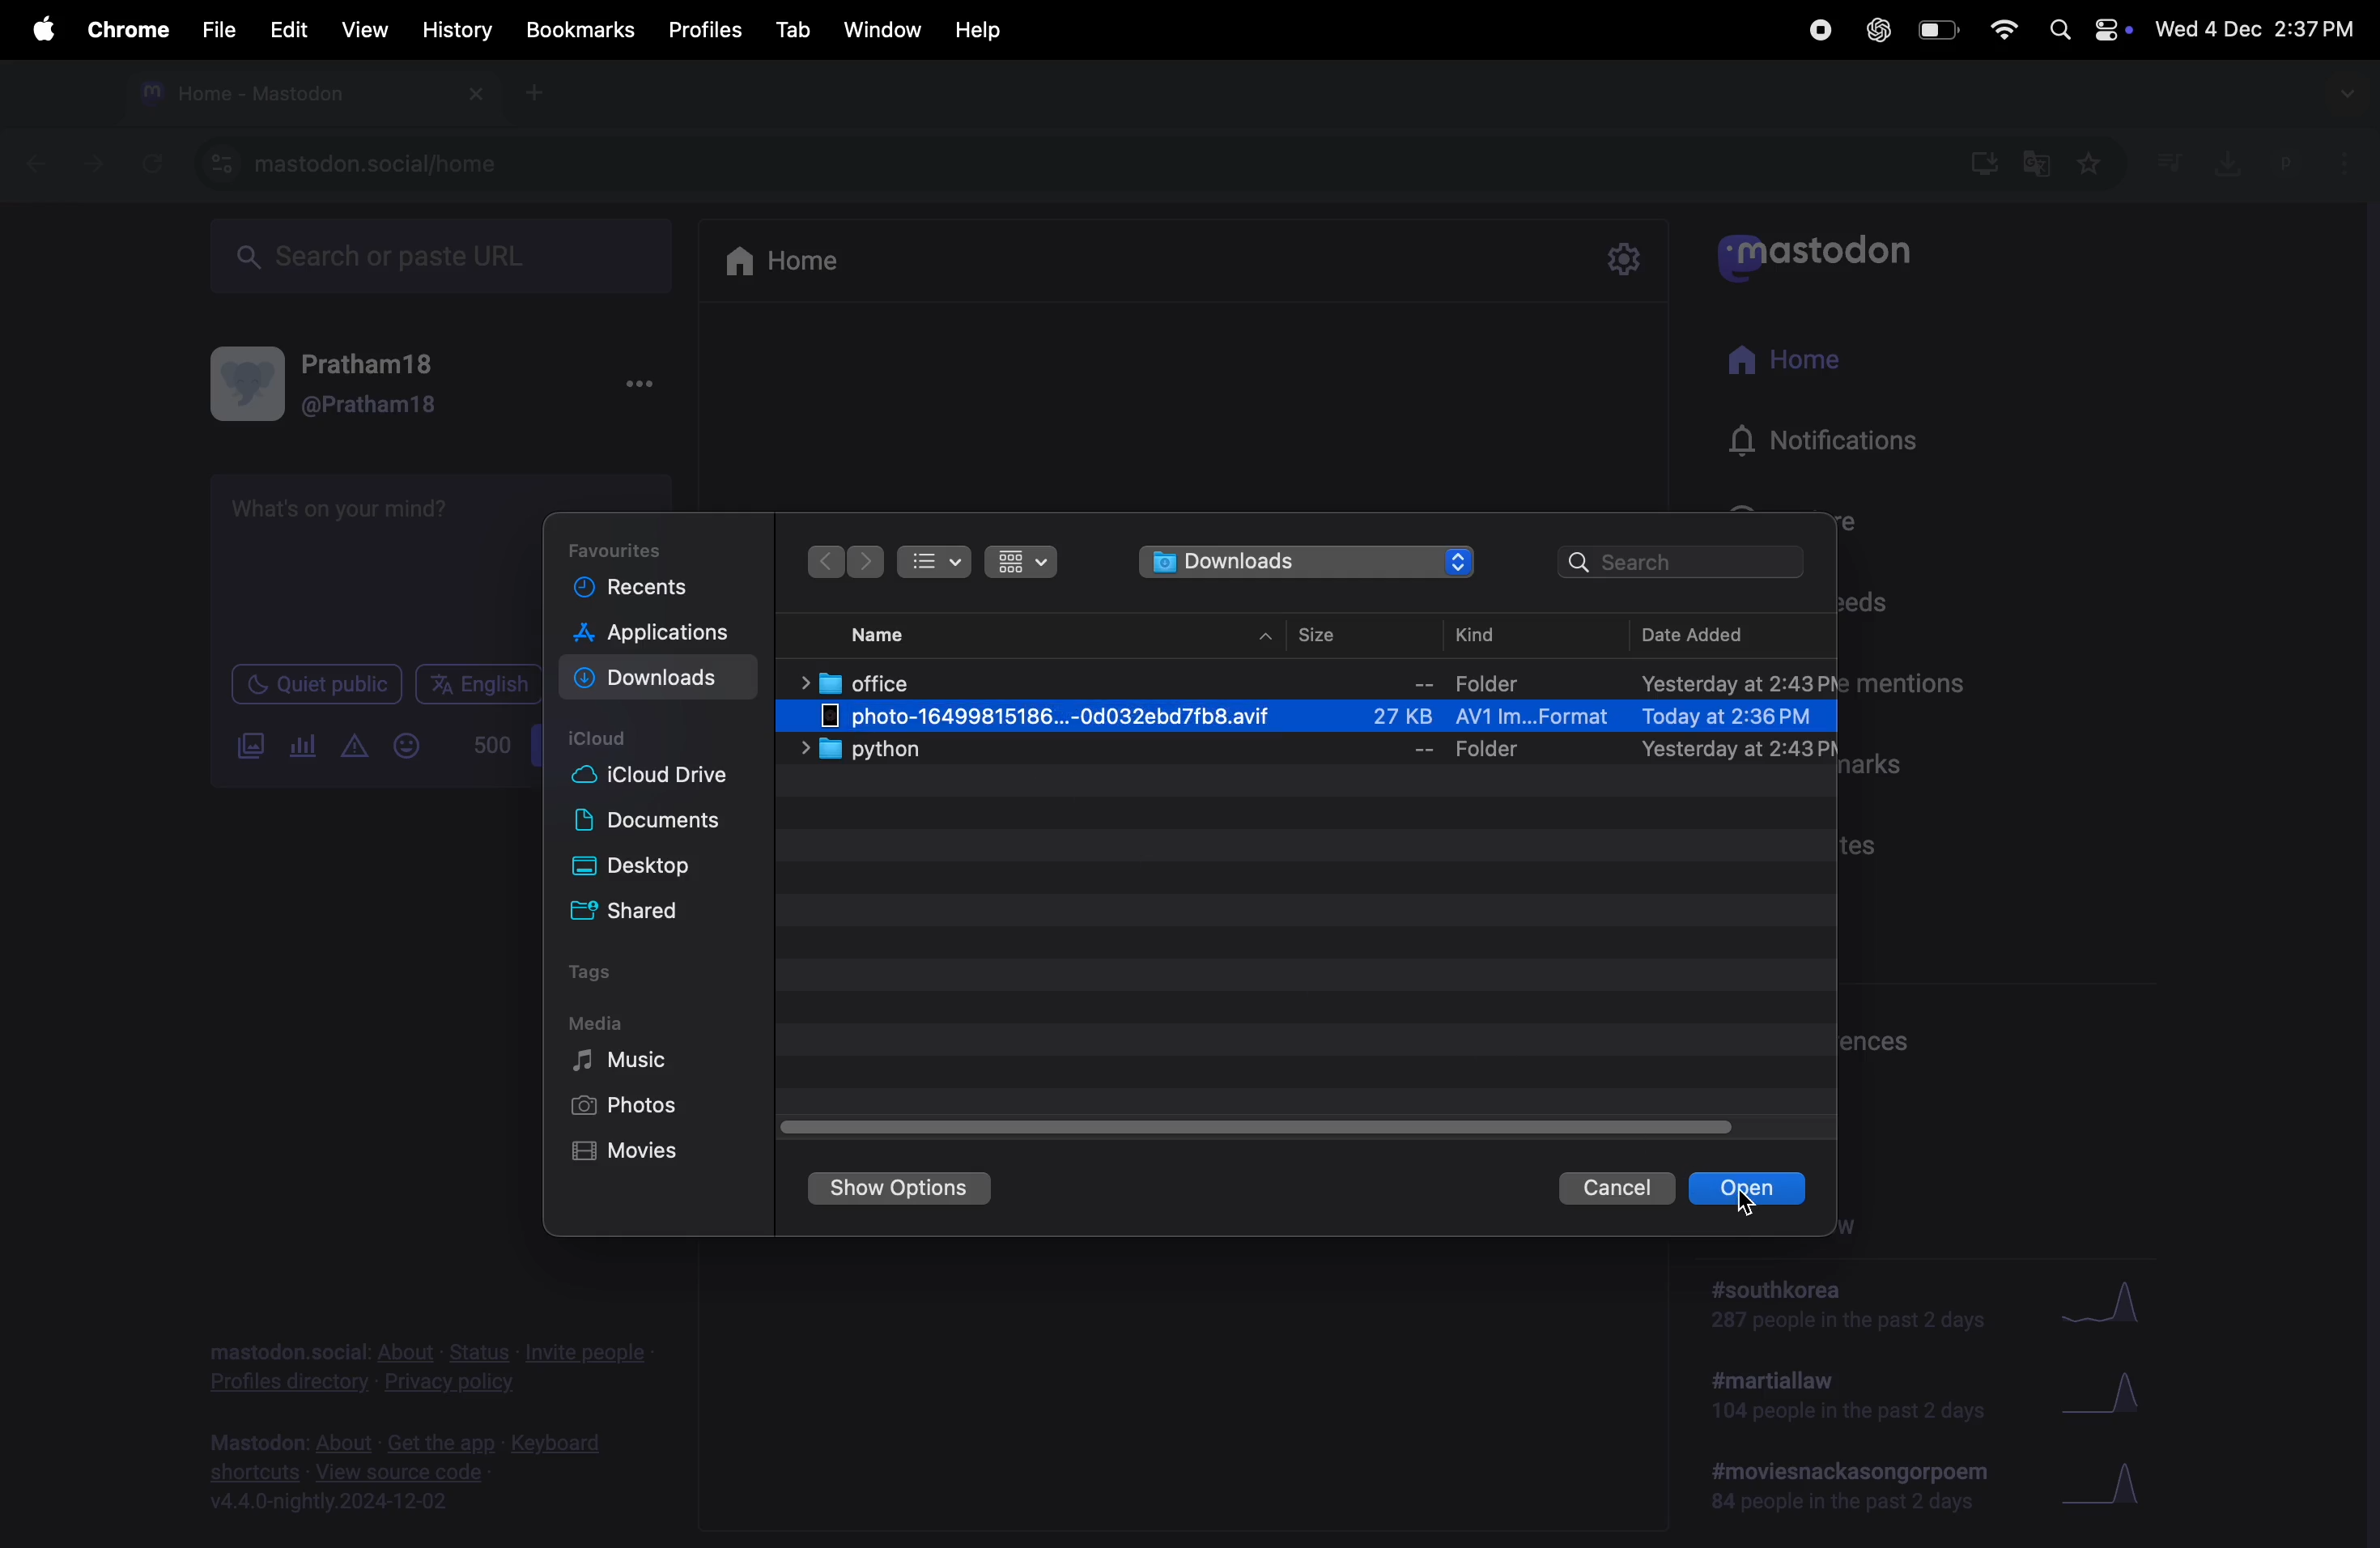 This screenshot has width=2380, height=1548. Describe the element at coordinates (899, 1189) in the screenshot. I see `show options` at that location.